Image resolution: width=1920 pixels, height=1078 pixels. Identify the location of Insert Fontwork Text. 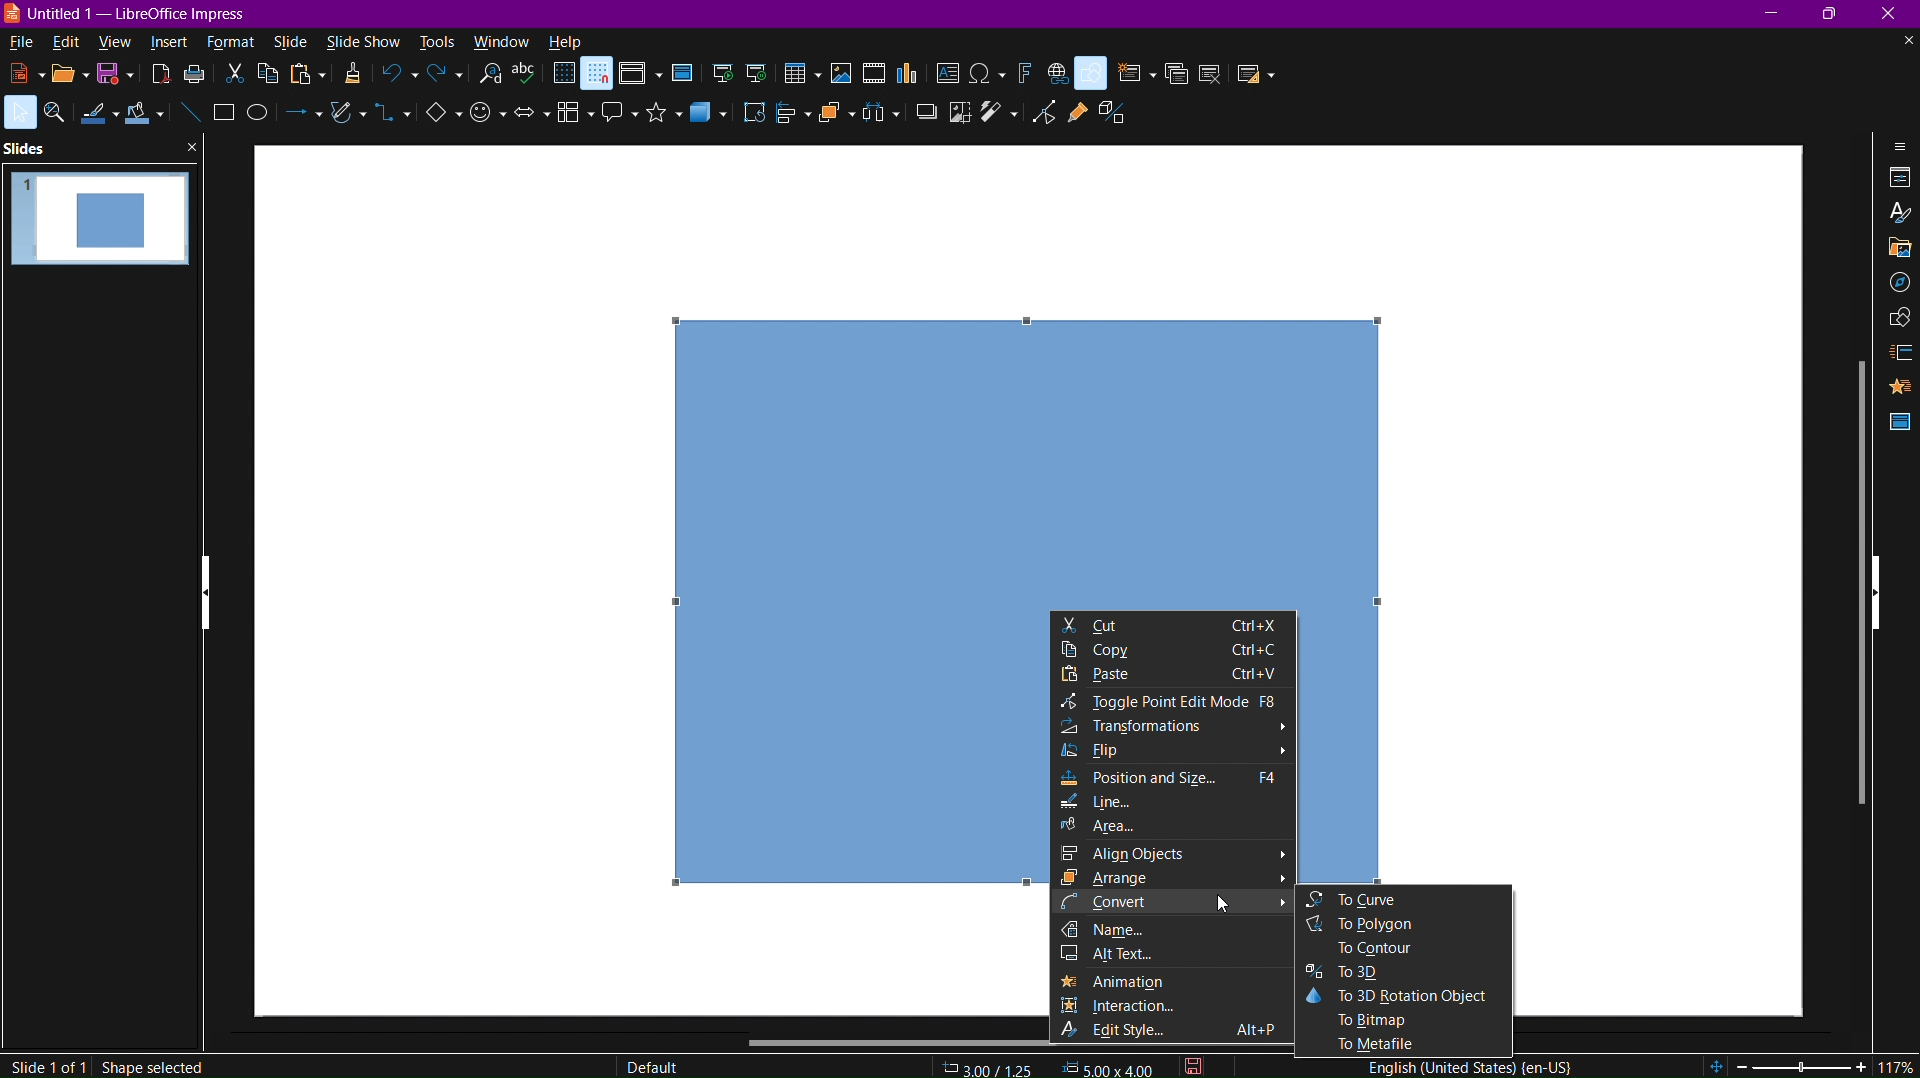
(1022, 73).